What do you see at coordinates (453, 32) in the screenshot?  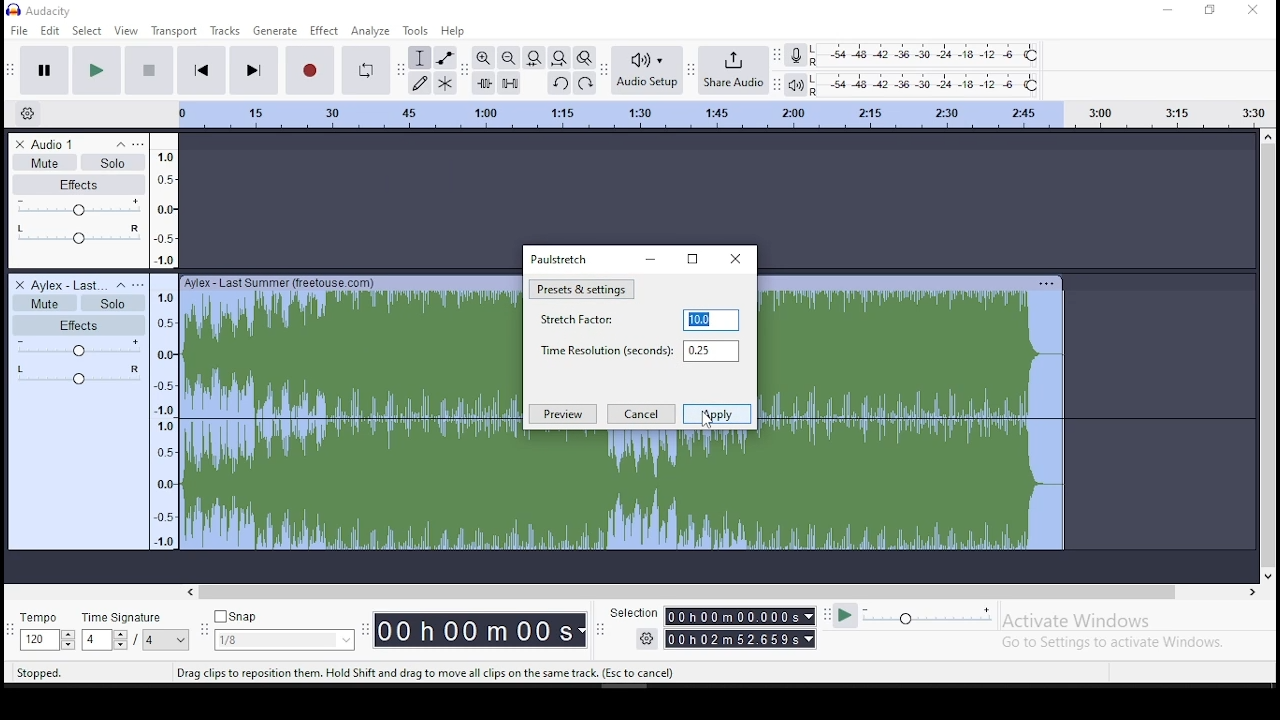 I see `help` at bounding box center [453, 32].